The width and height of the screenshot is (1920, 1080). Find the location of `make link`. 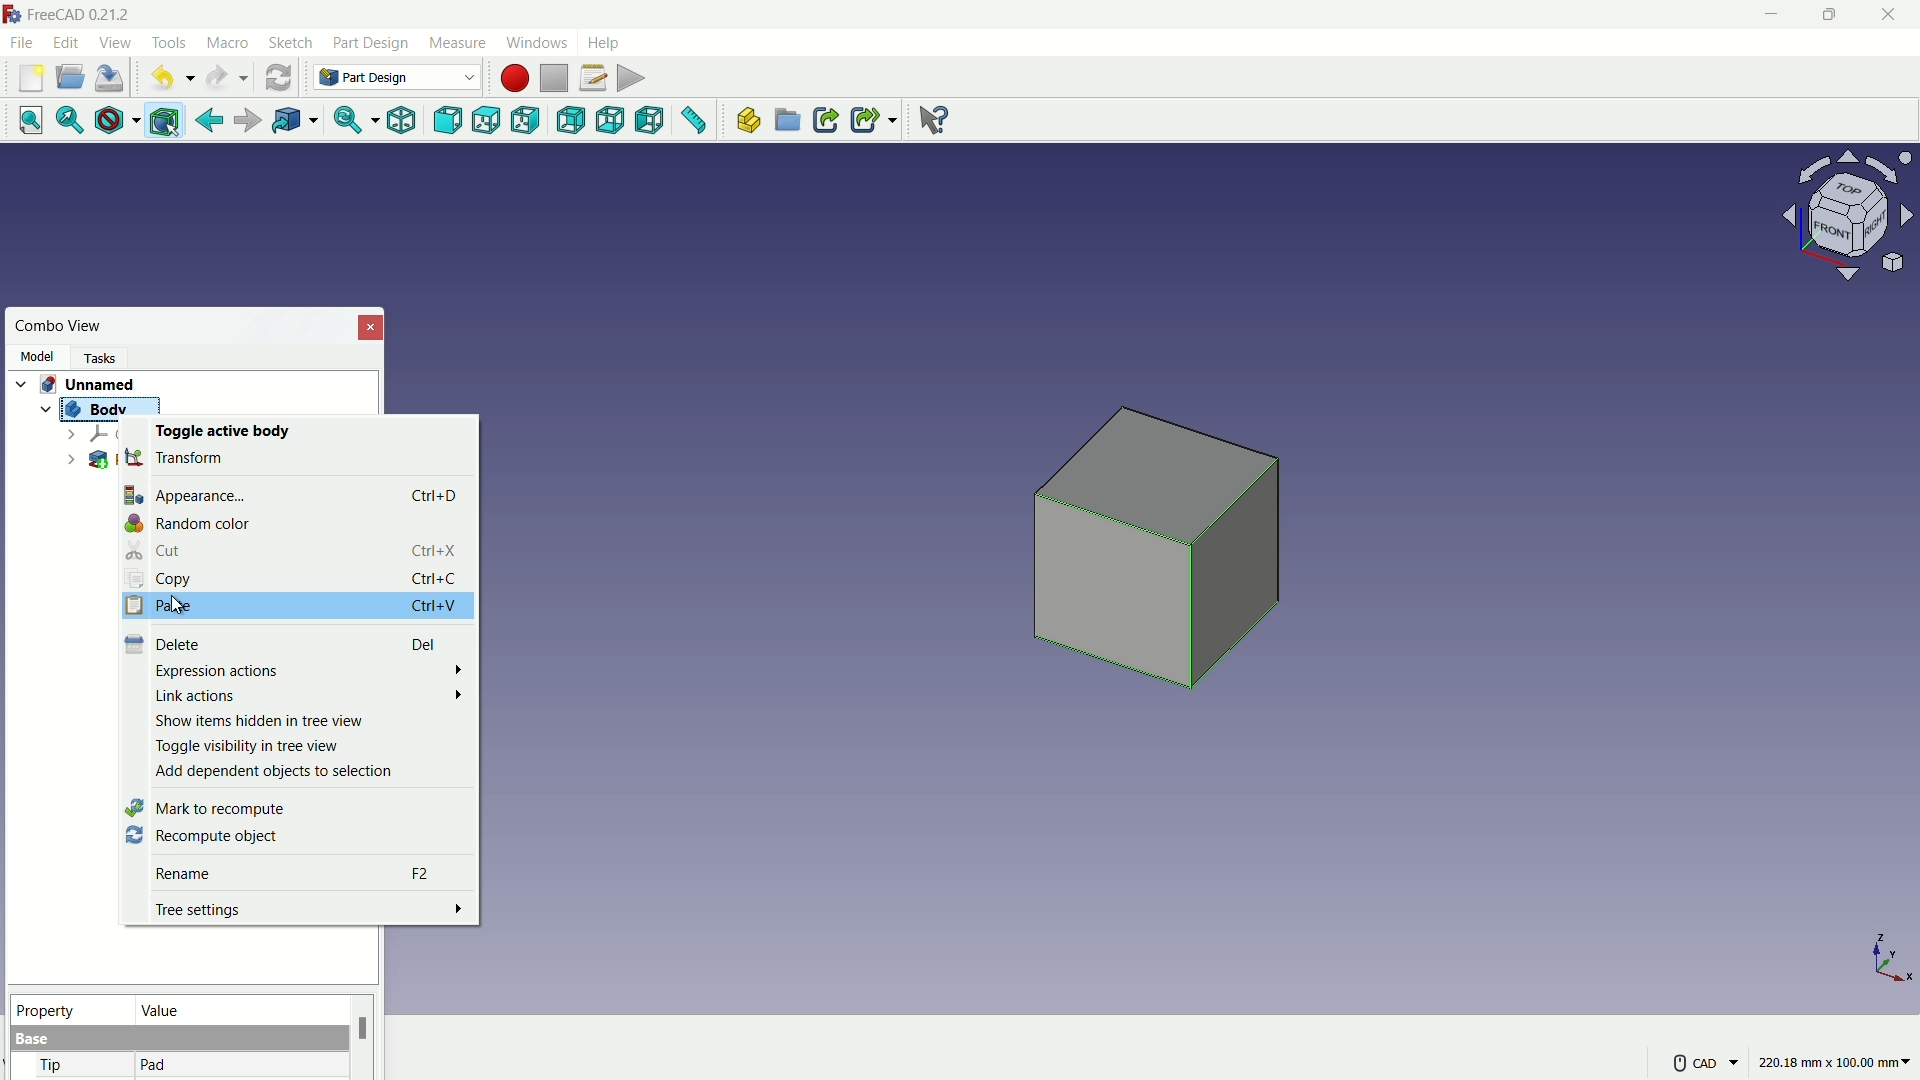

make link is located at coordinates (826, 122).